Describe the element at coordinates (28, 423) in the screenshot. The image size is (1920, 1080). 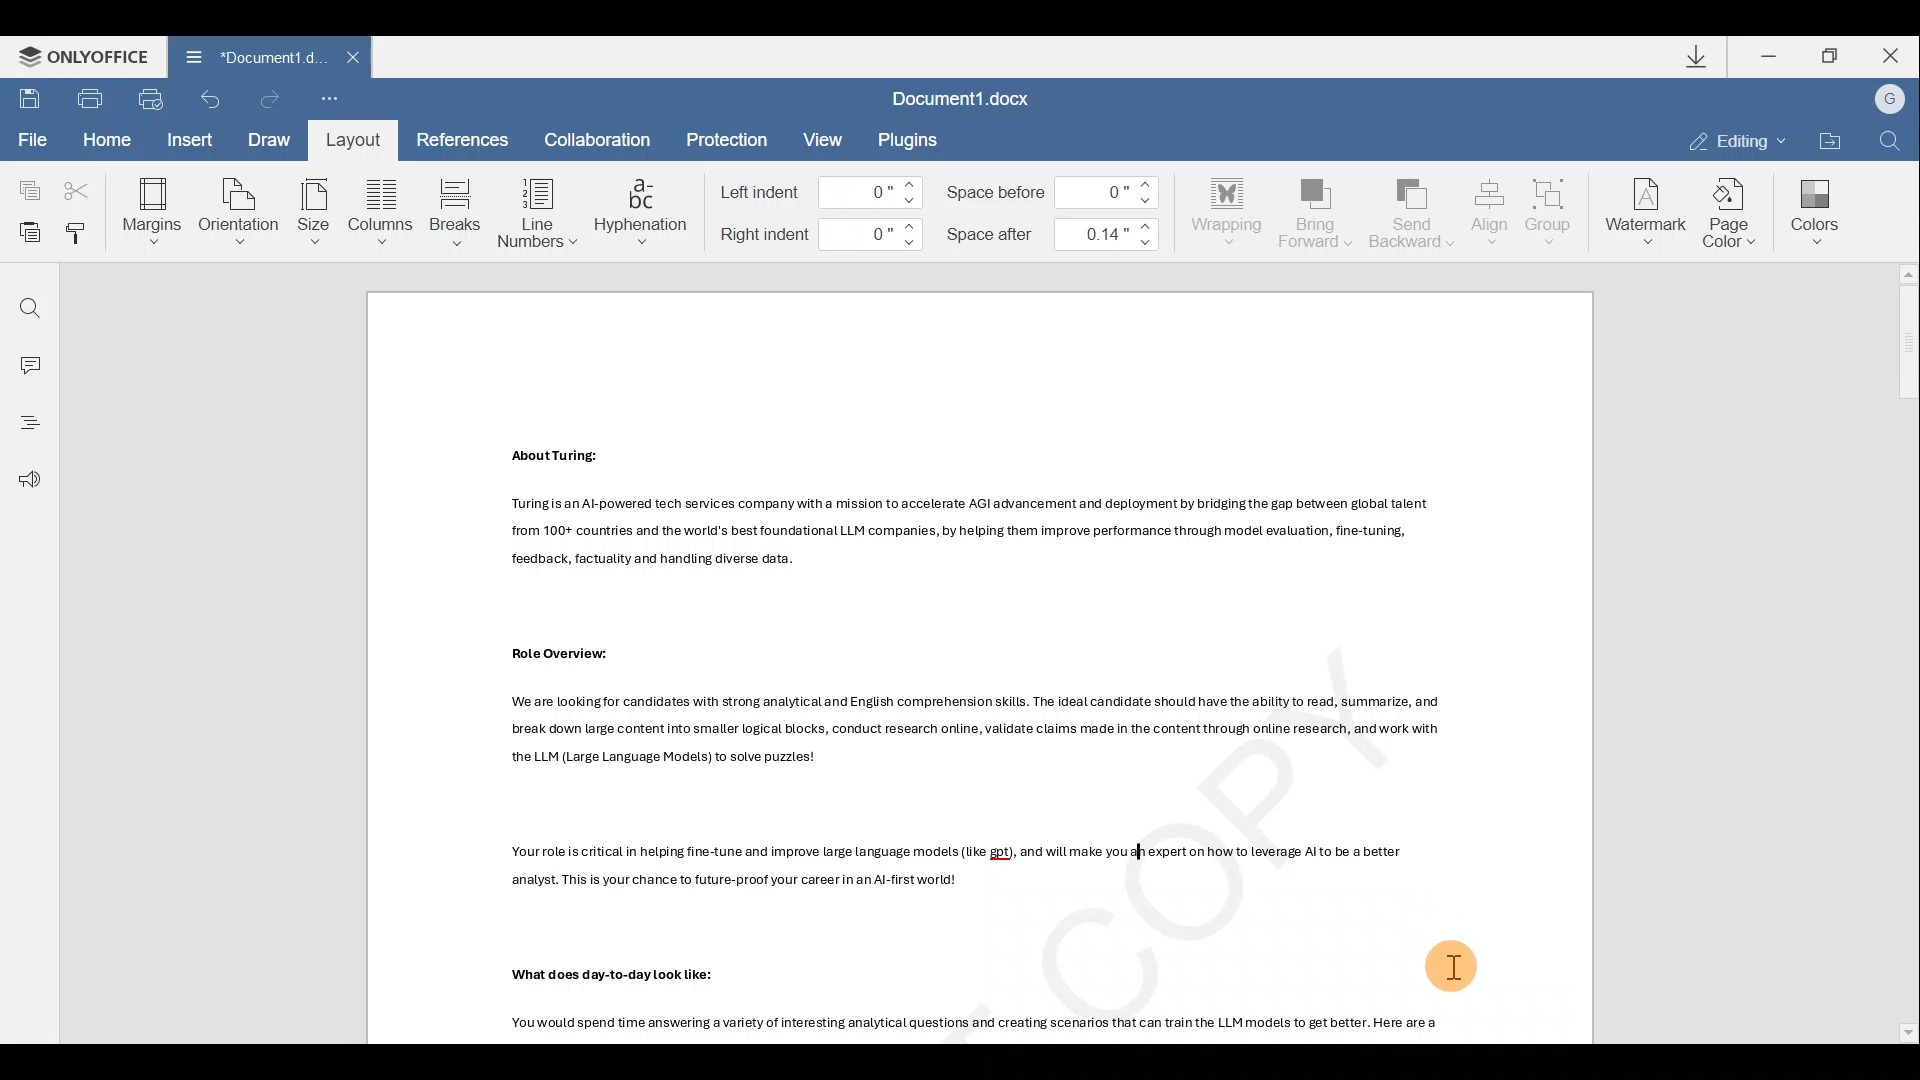
I see `Heading` at that location.